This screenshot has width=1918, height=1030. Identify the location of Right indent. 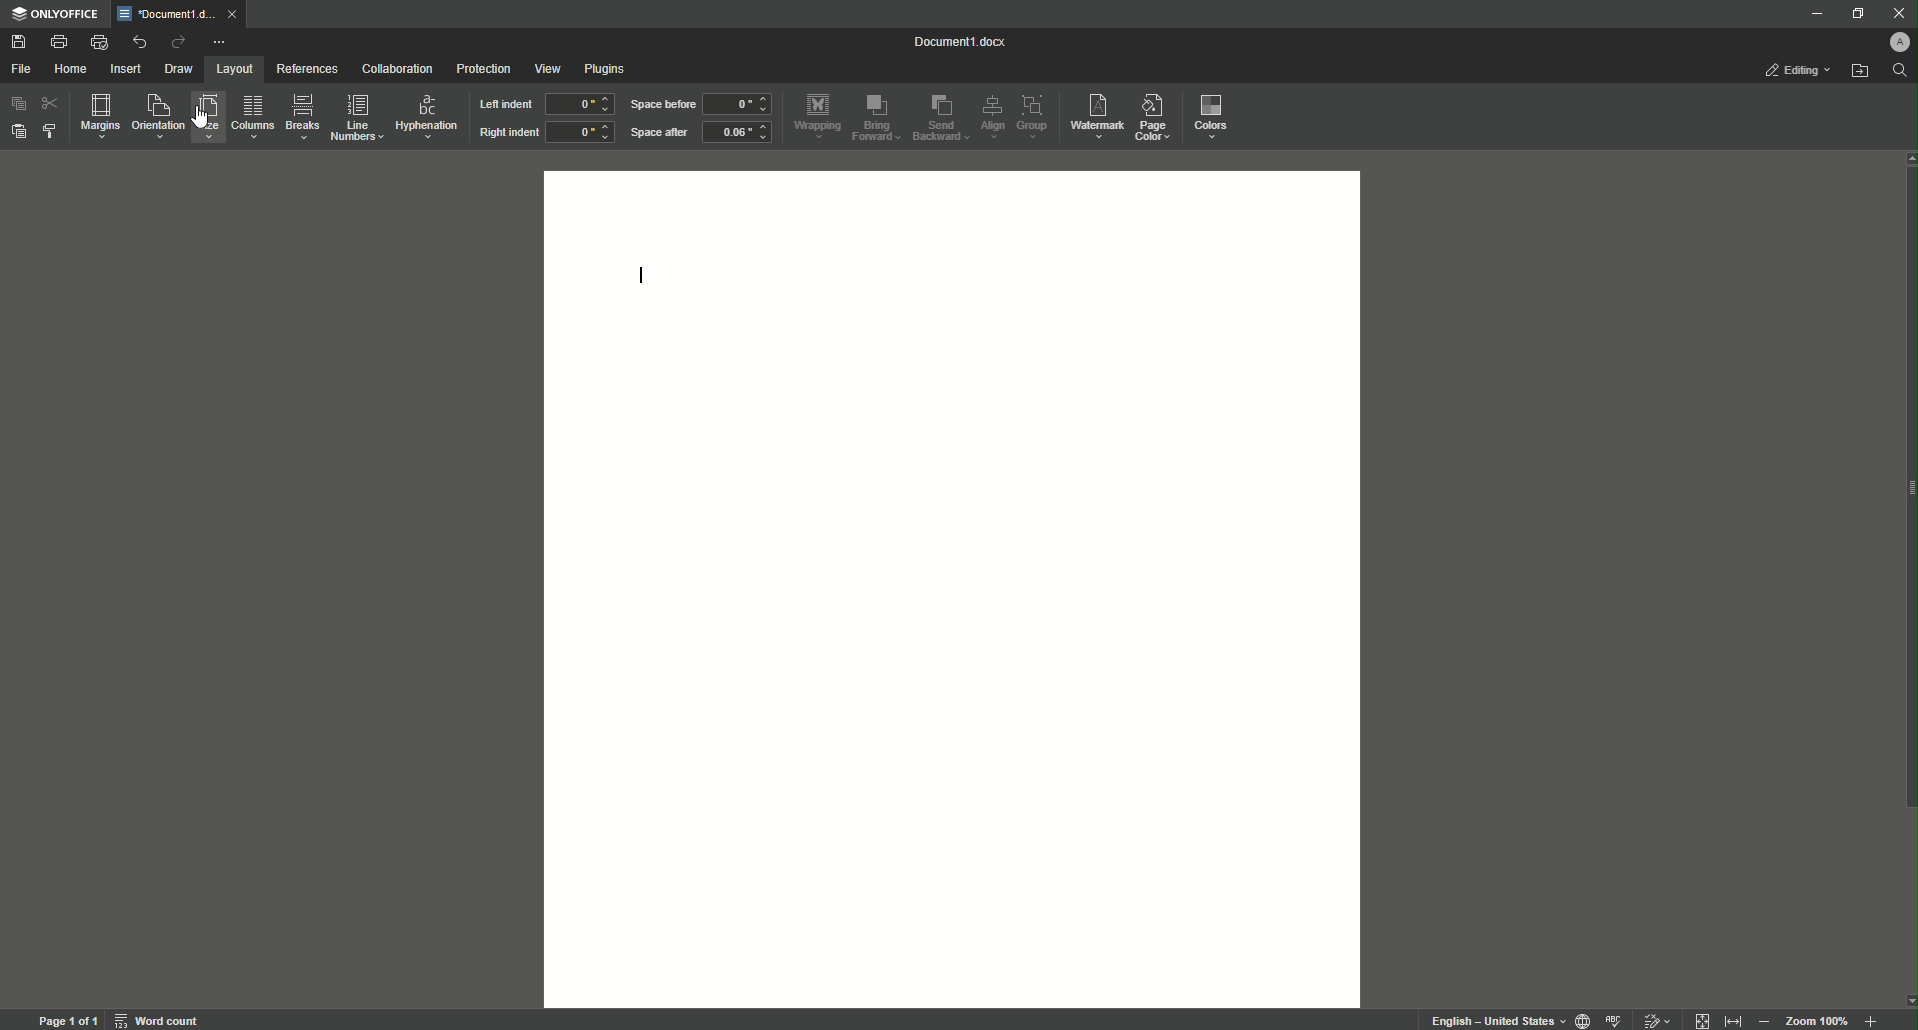
(508, 133).